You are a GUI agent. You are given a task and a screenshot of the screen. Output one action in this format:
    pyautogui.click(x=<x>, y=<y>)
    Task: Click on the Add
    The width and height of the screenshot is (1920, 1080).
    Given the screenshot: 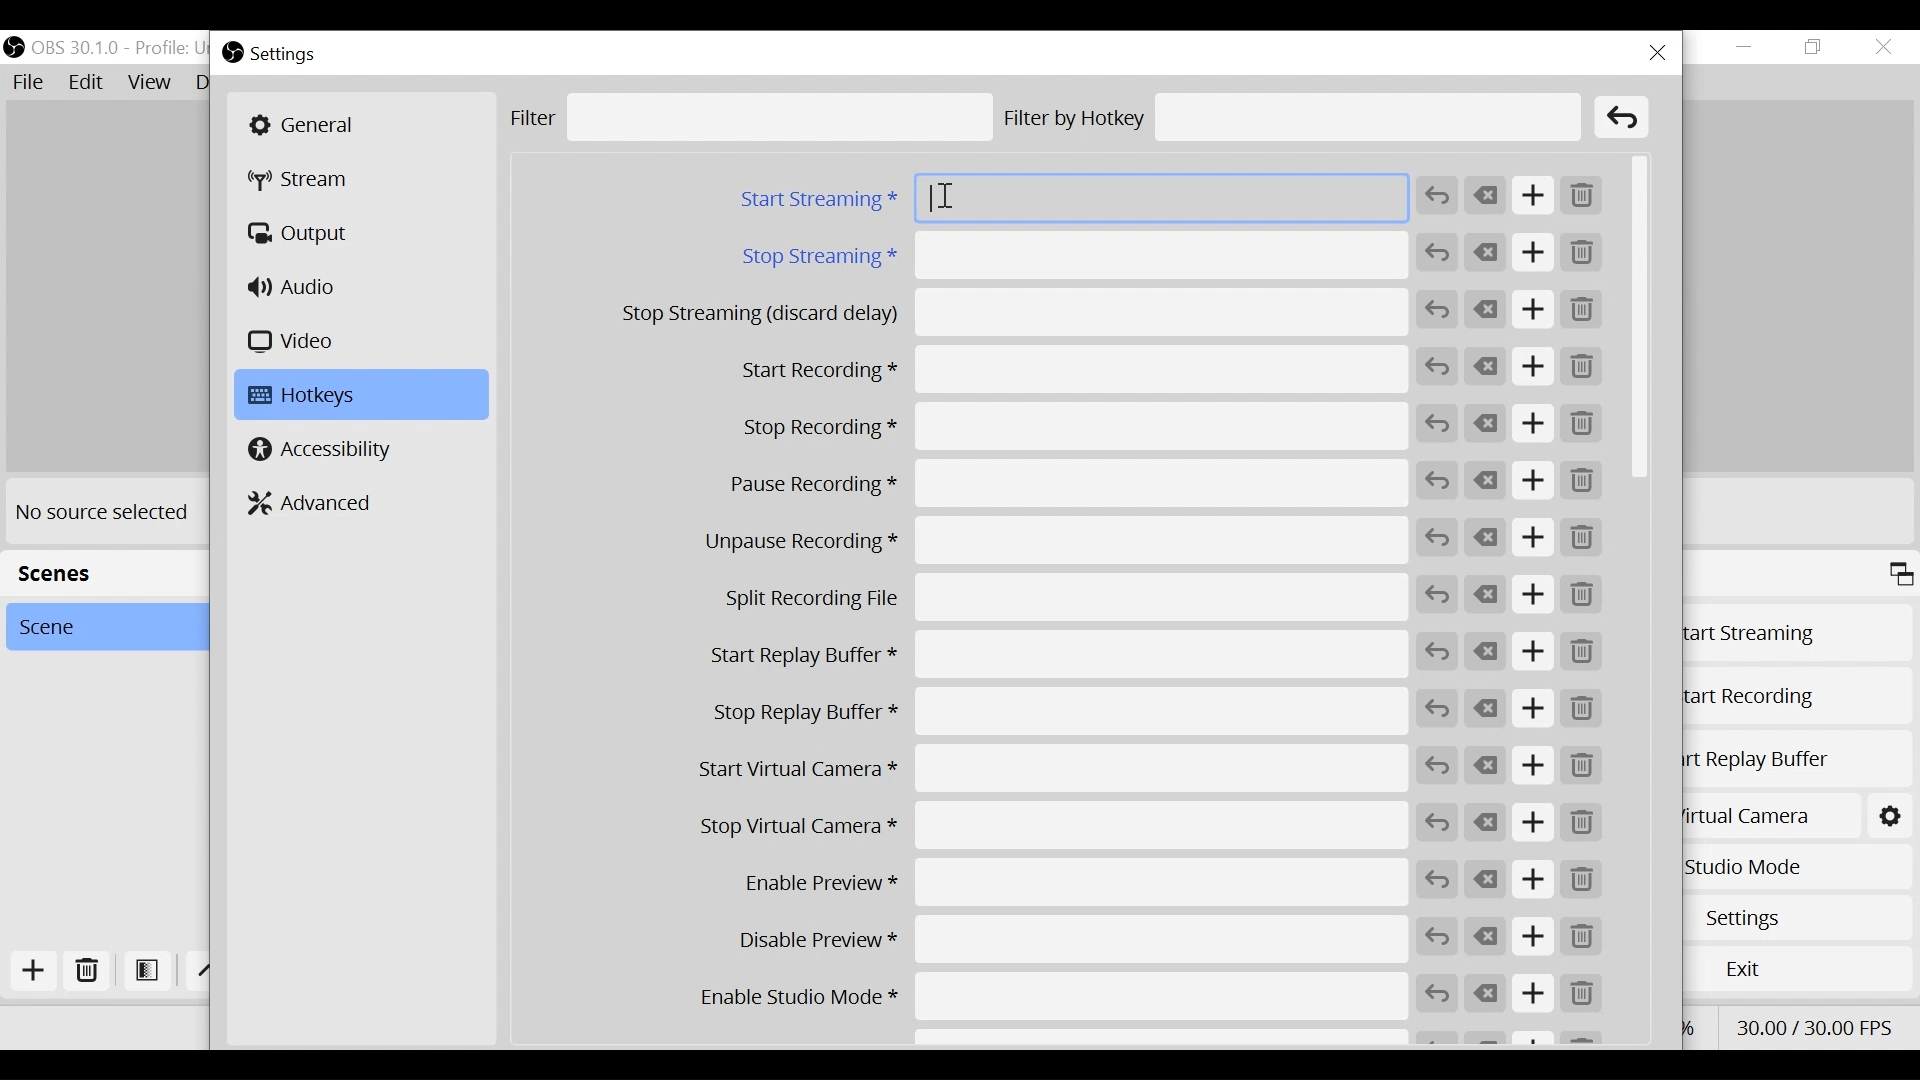 What is the action you would take?
    pyautogui.click(x=1535, y=654)
    